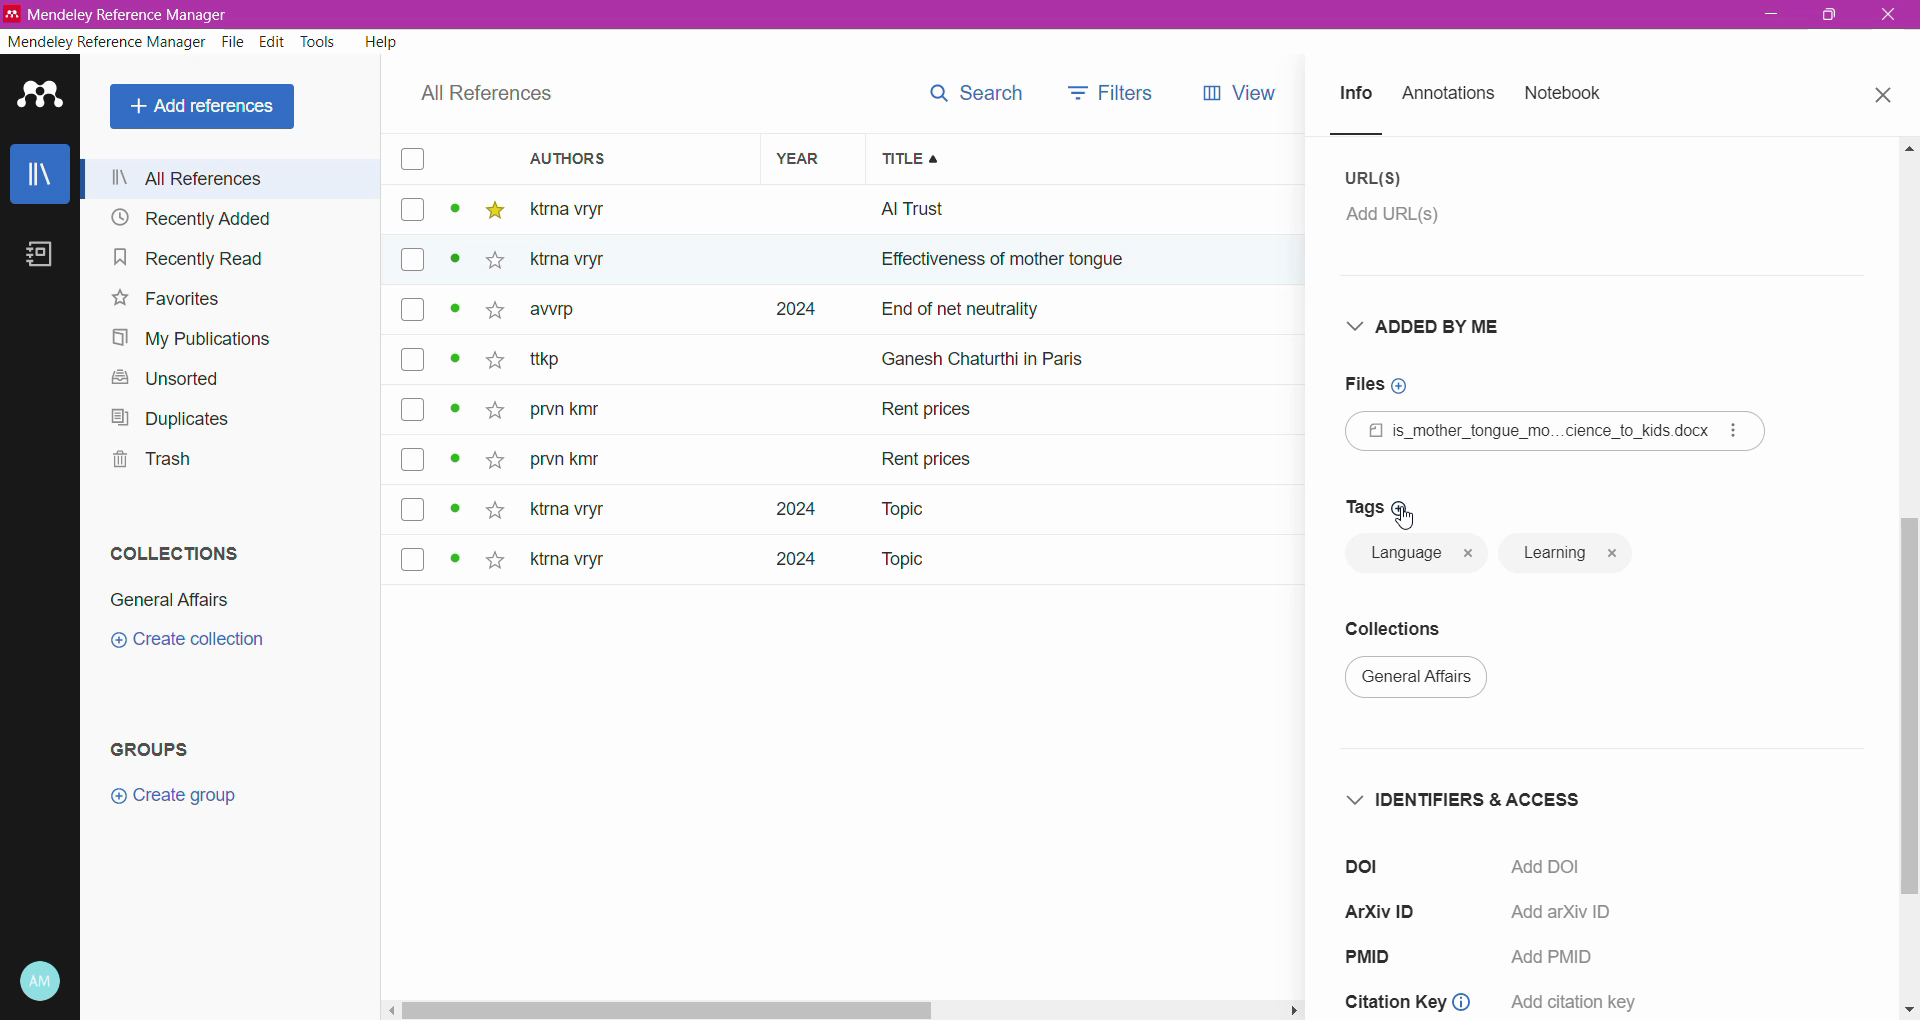 This screenshot has height=1020, width=1920. What do you see at coordinates (490, 264) in the screenshot?
I see `star` at bounding box center [490, 264].